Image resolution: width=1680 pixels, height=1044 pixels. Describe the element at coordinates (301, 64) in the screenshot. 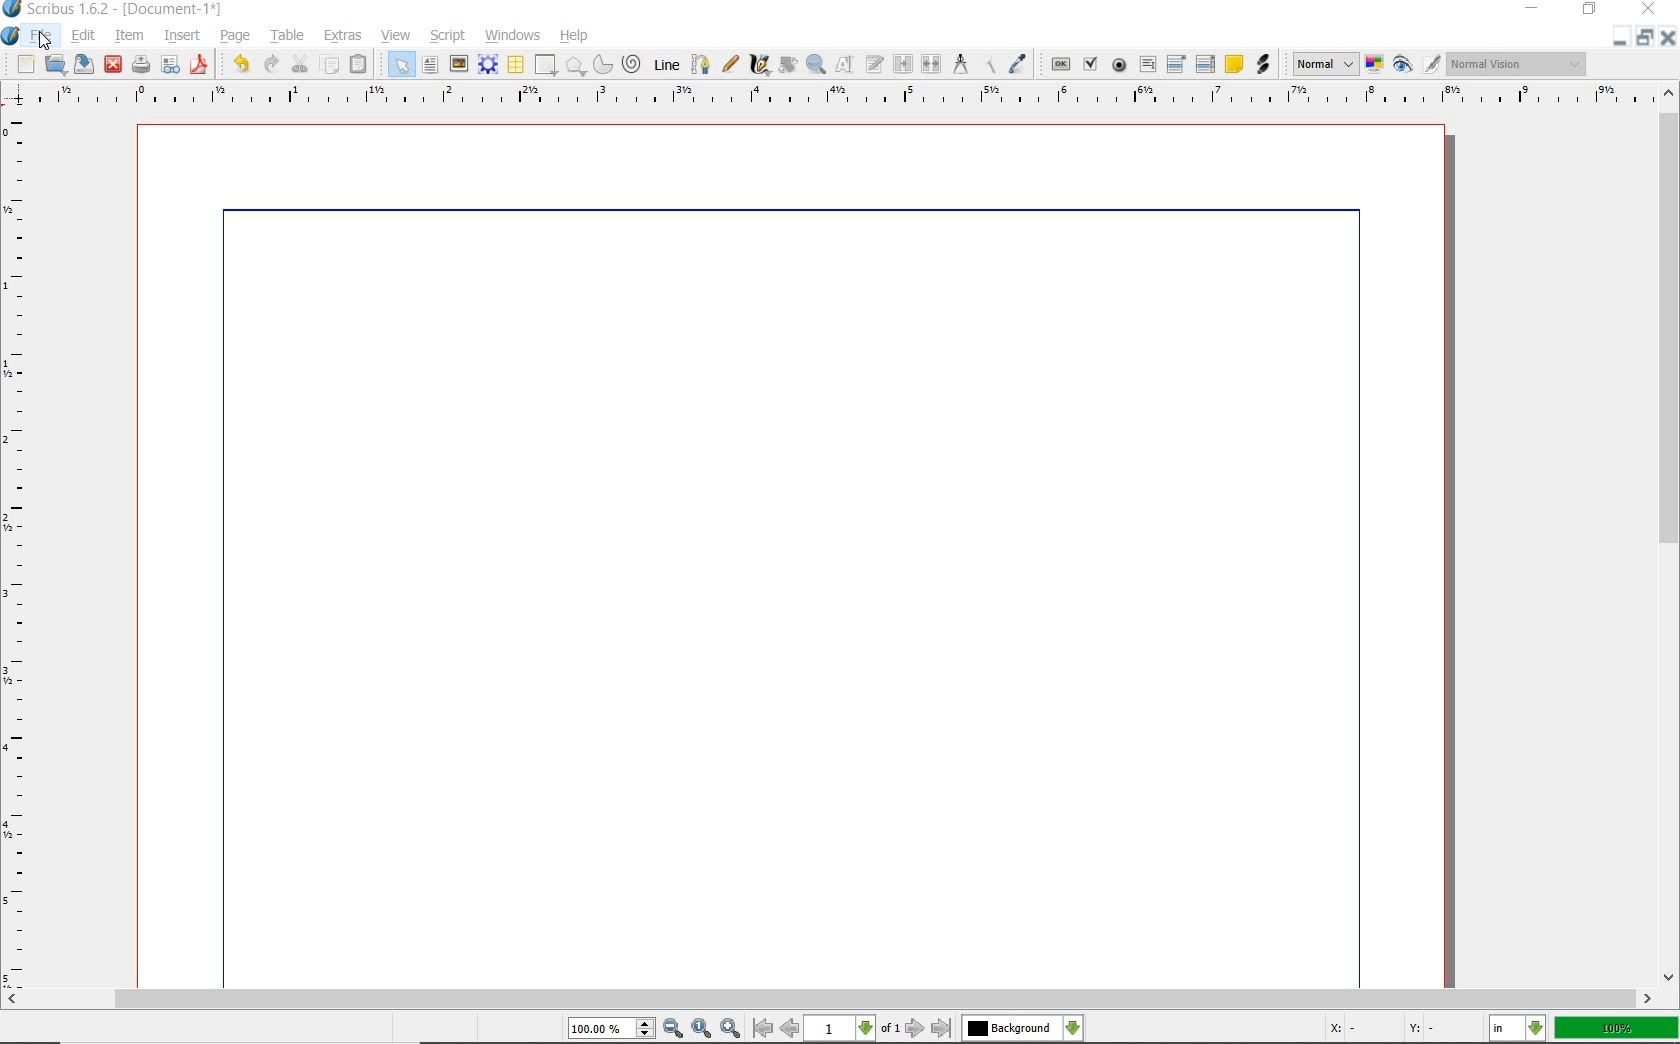

I see `cut` at that location.